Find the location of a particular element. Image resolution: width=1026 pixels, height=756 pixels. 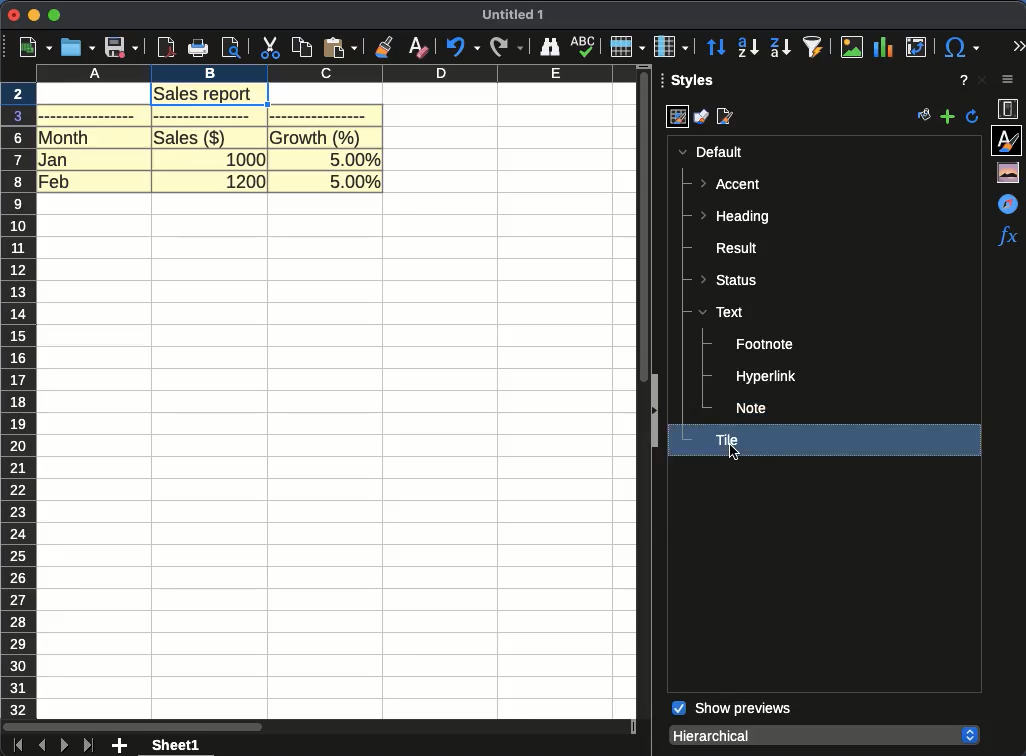

blank is located at coordinates (206, 117).